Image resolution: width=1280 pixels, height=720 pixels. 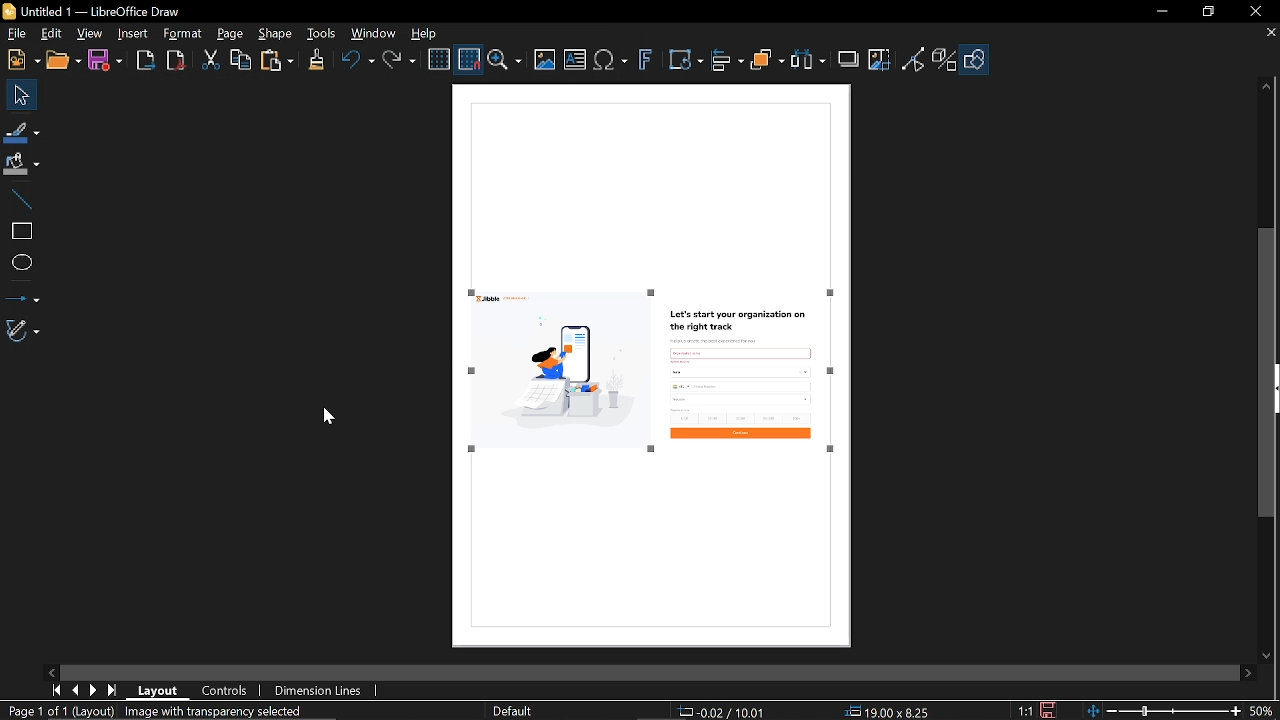 I want to click on Insert, so click(x=133, y=37).